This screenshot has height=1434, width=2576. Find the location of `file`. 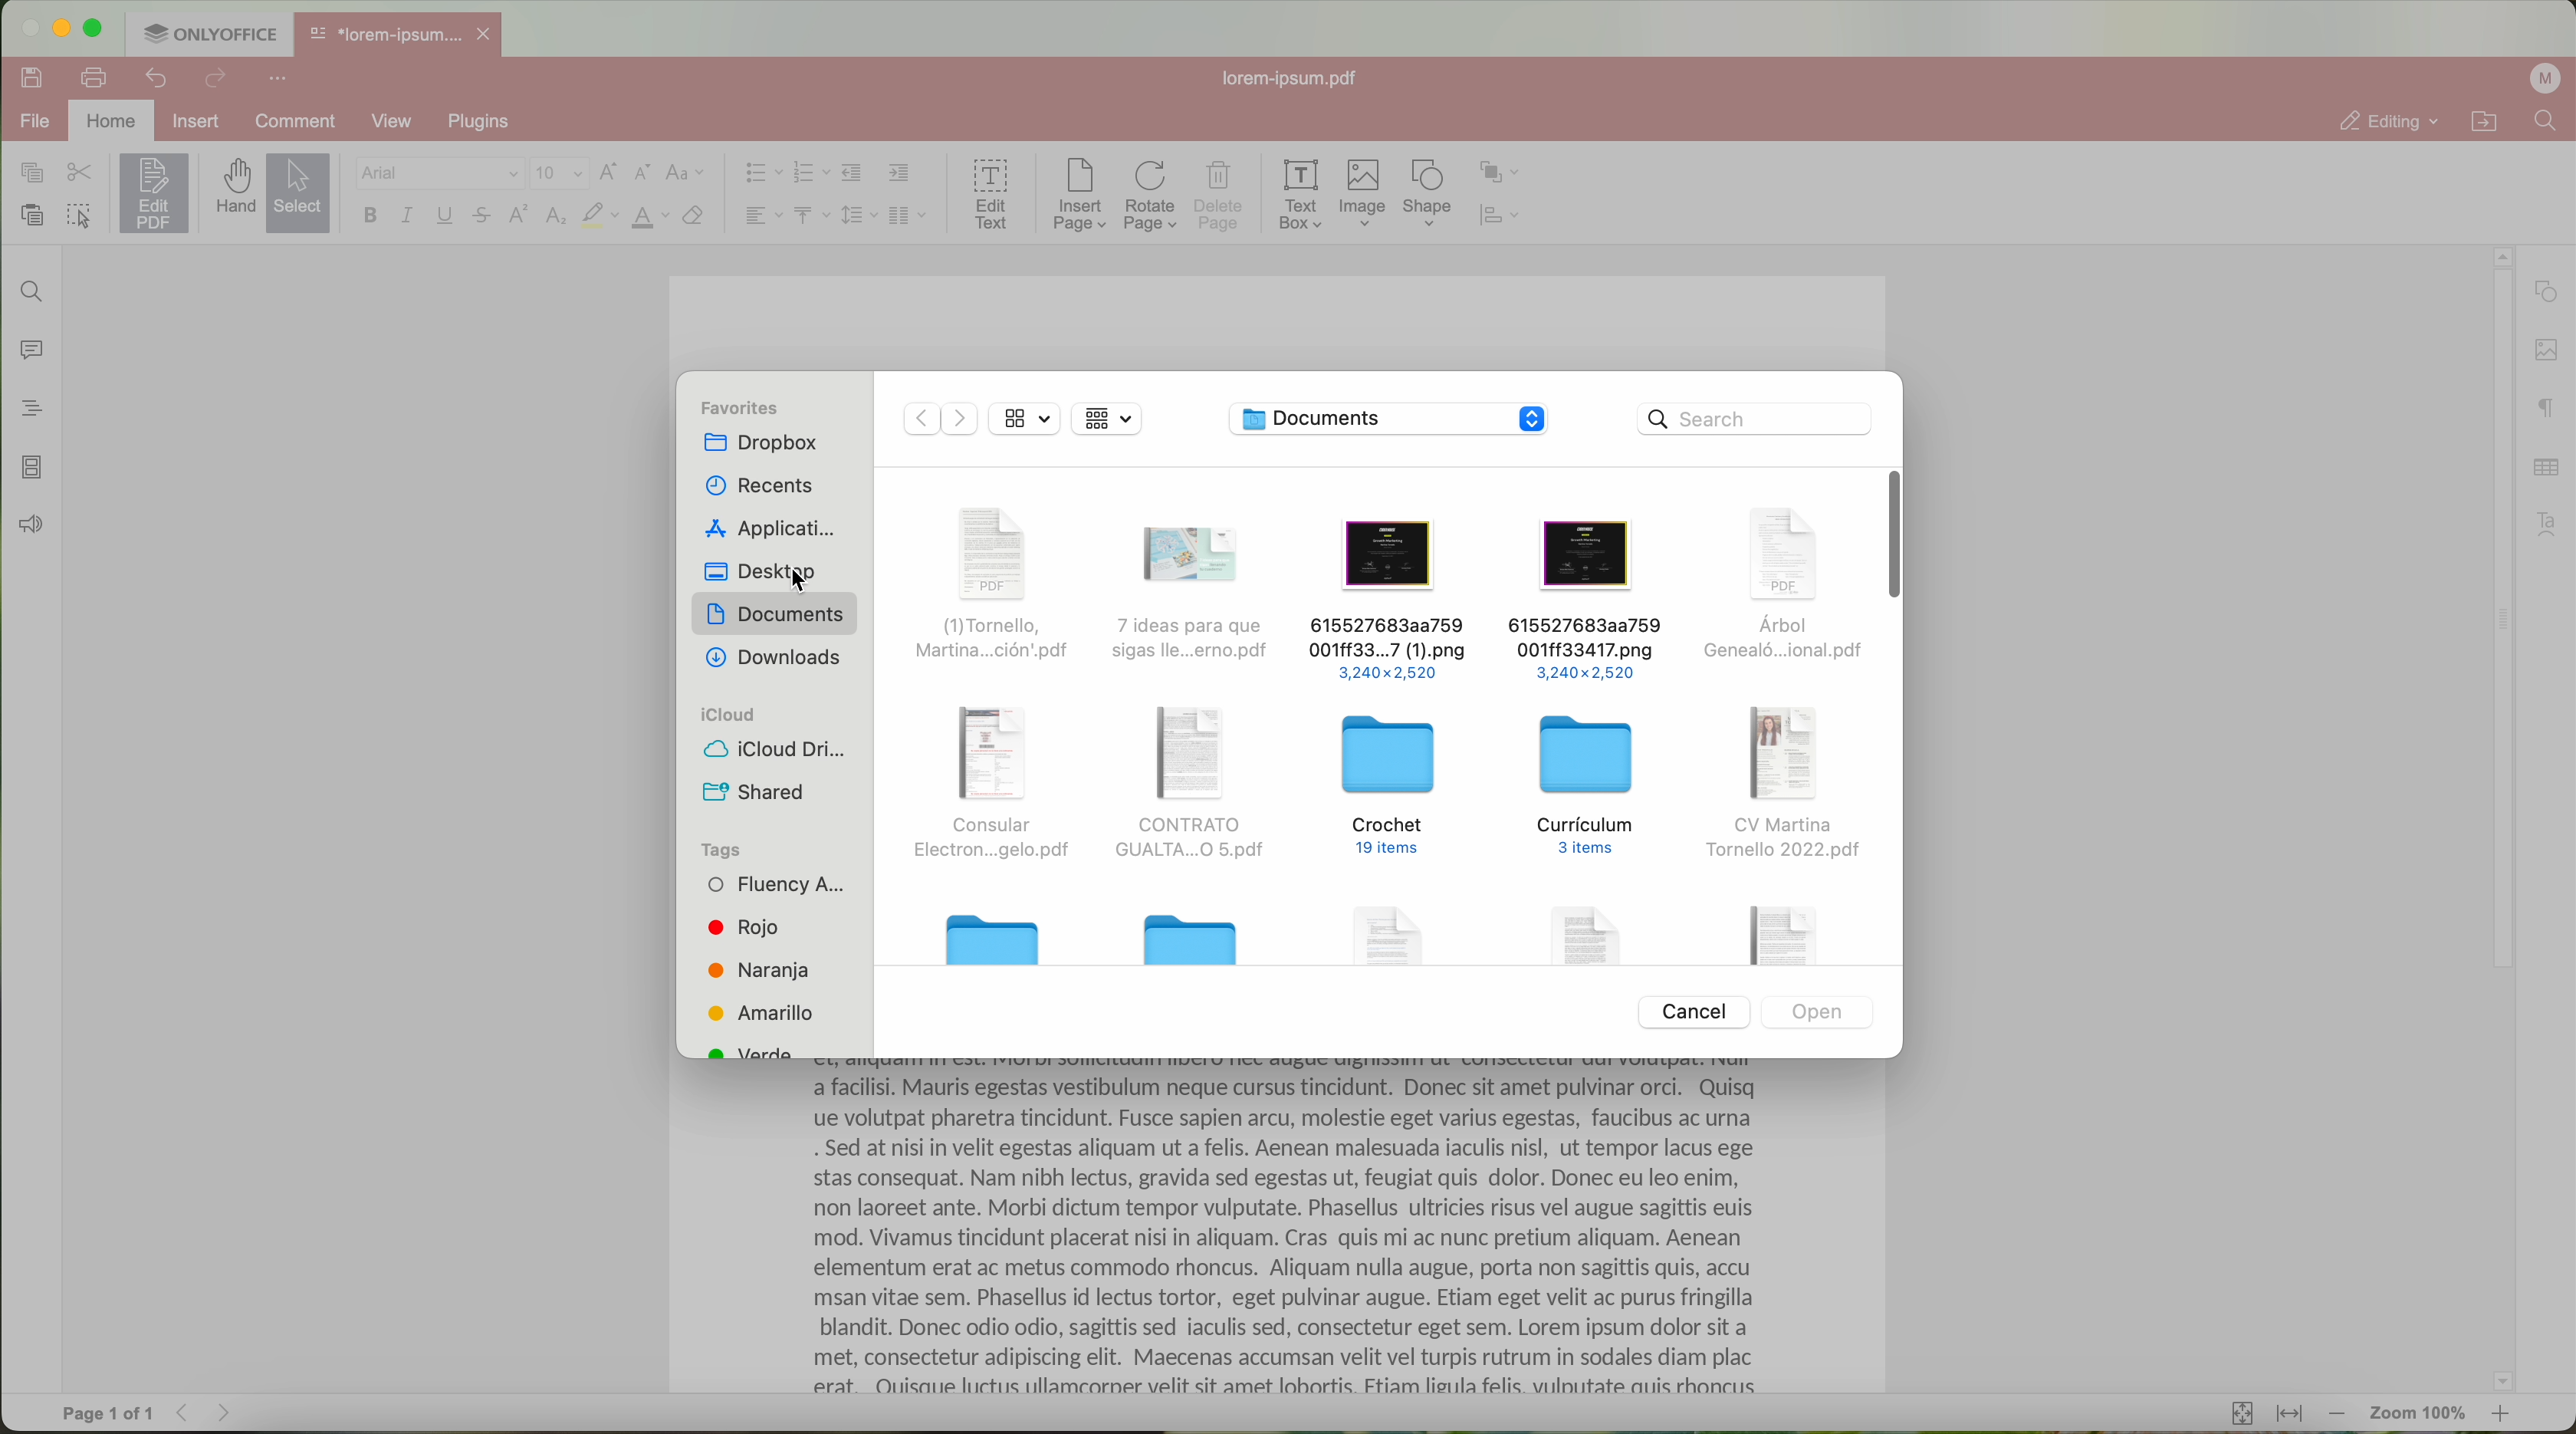

file is located at coordinates (1396, 931).